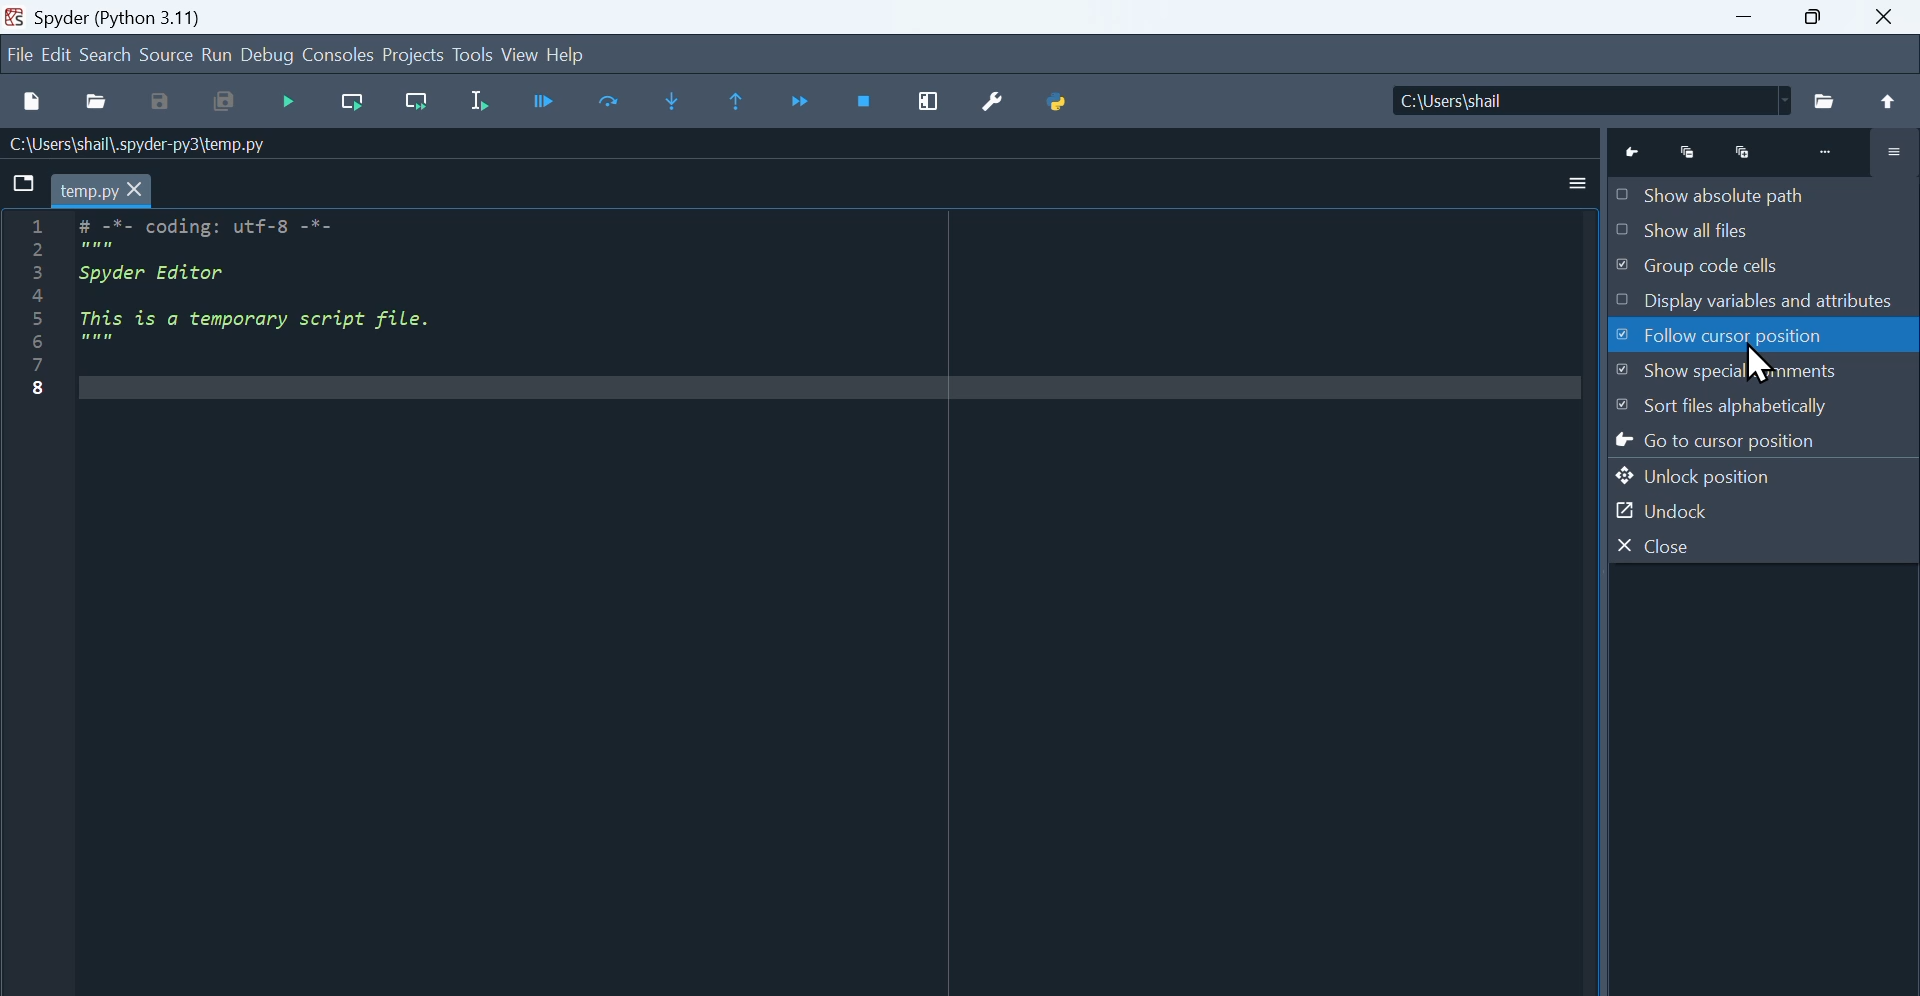 The image size is (1920, 996). I want to click on Show all files, so click(1743, 231).